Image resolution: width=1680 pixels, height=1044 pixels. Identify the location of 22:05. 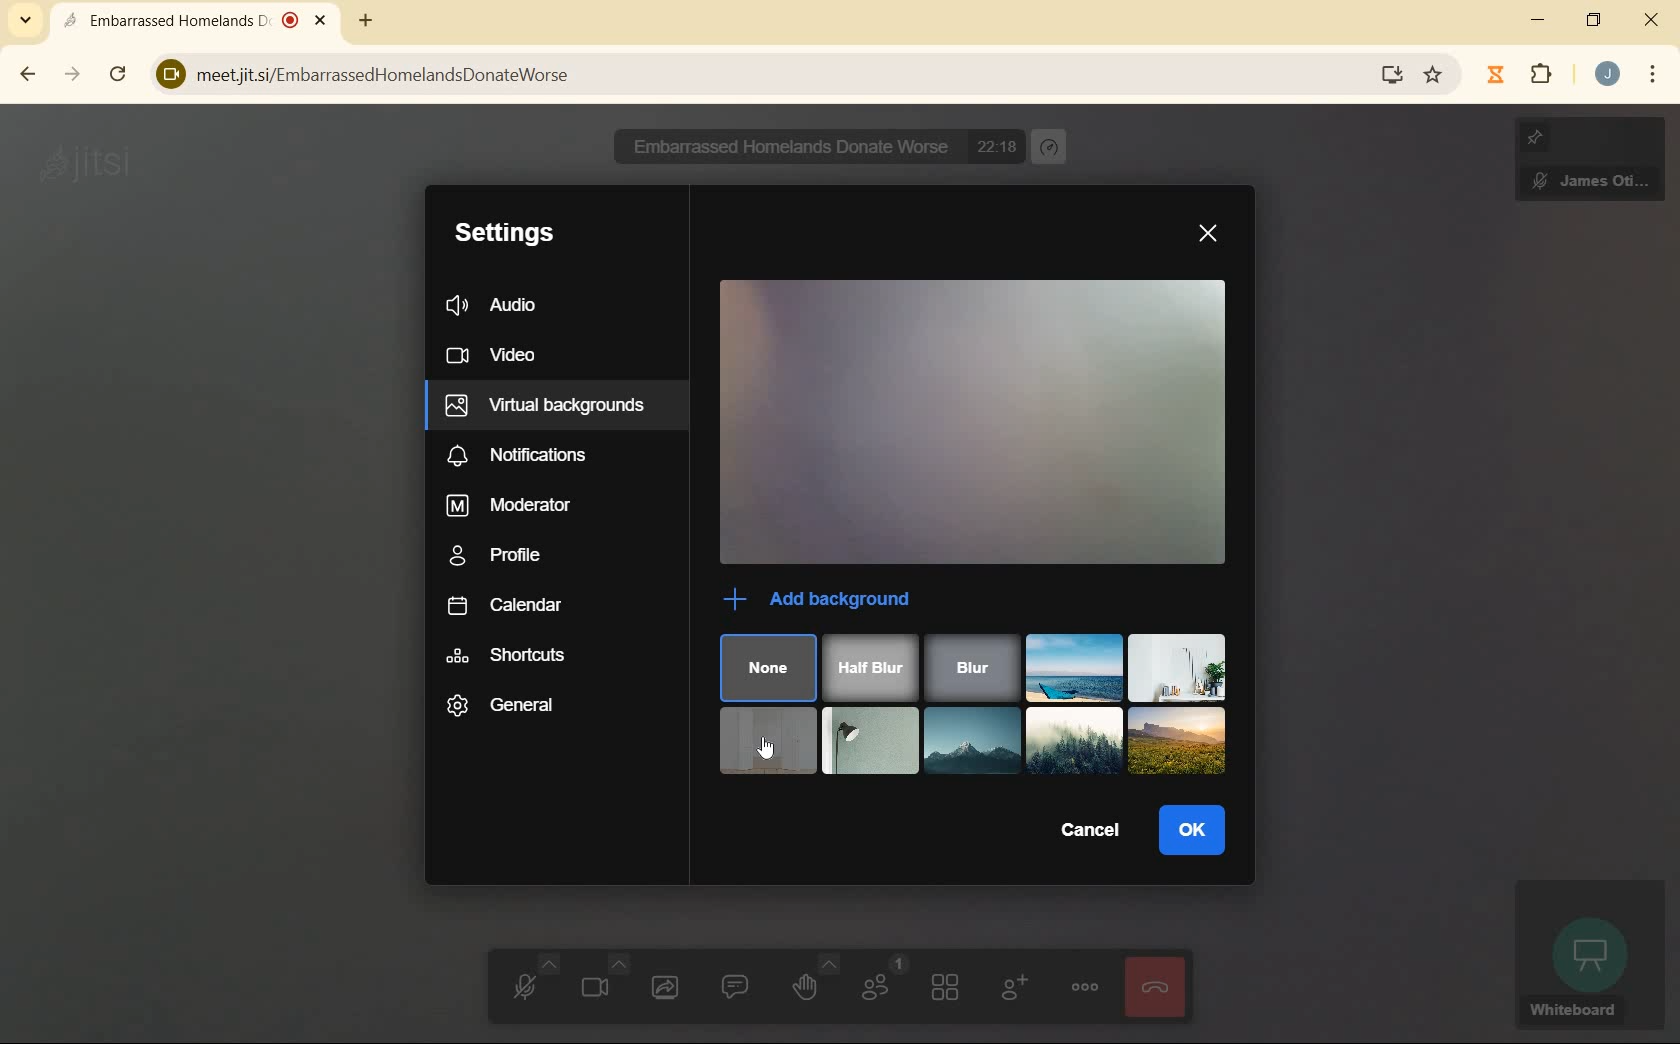
(999, 145).